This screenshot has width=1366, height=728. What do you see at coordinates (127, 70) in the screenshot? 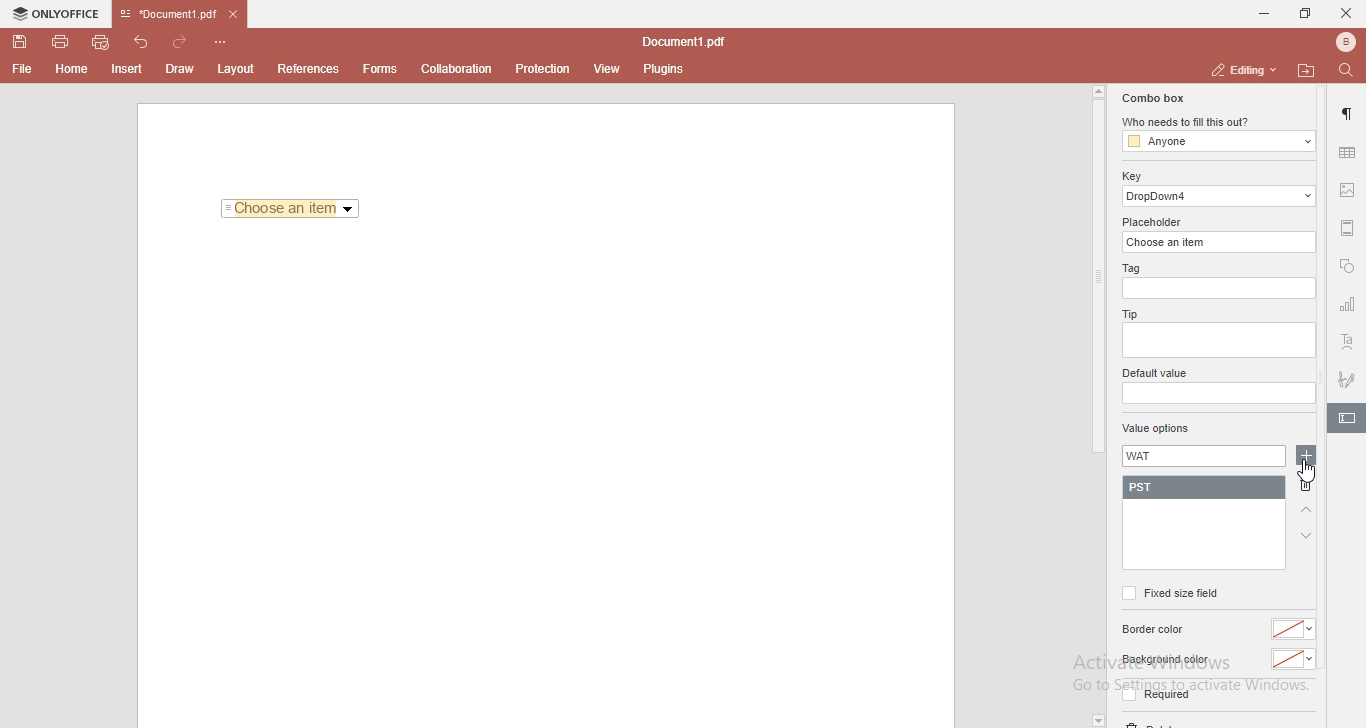
I see `Insert` at bounding box center [127, 70].